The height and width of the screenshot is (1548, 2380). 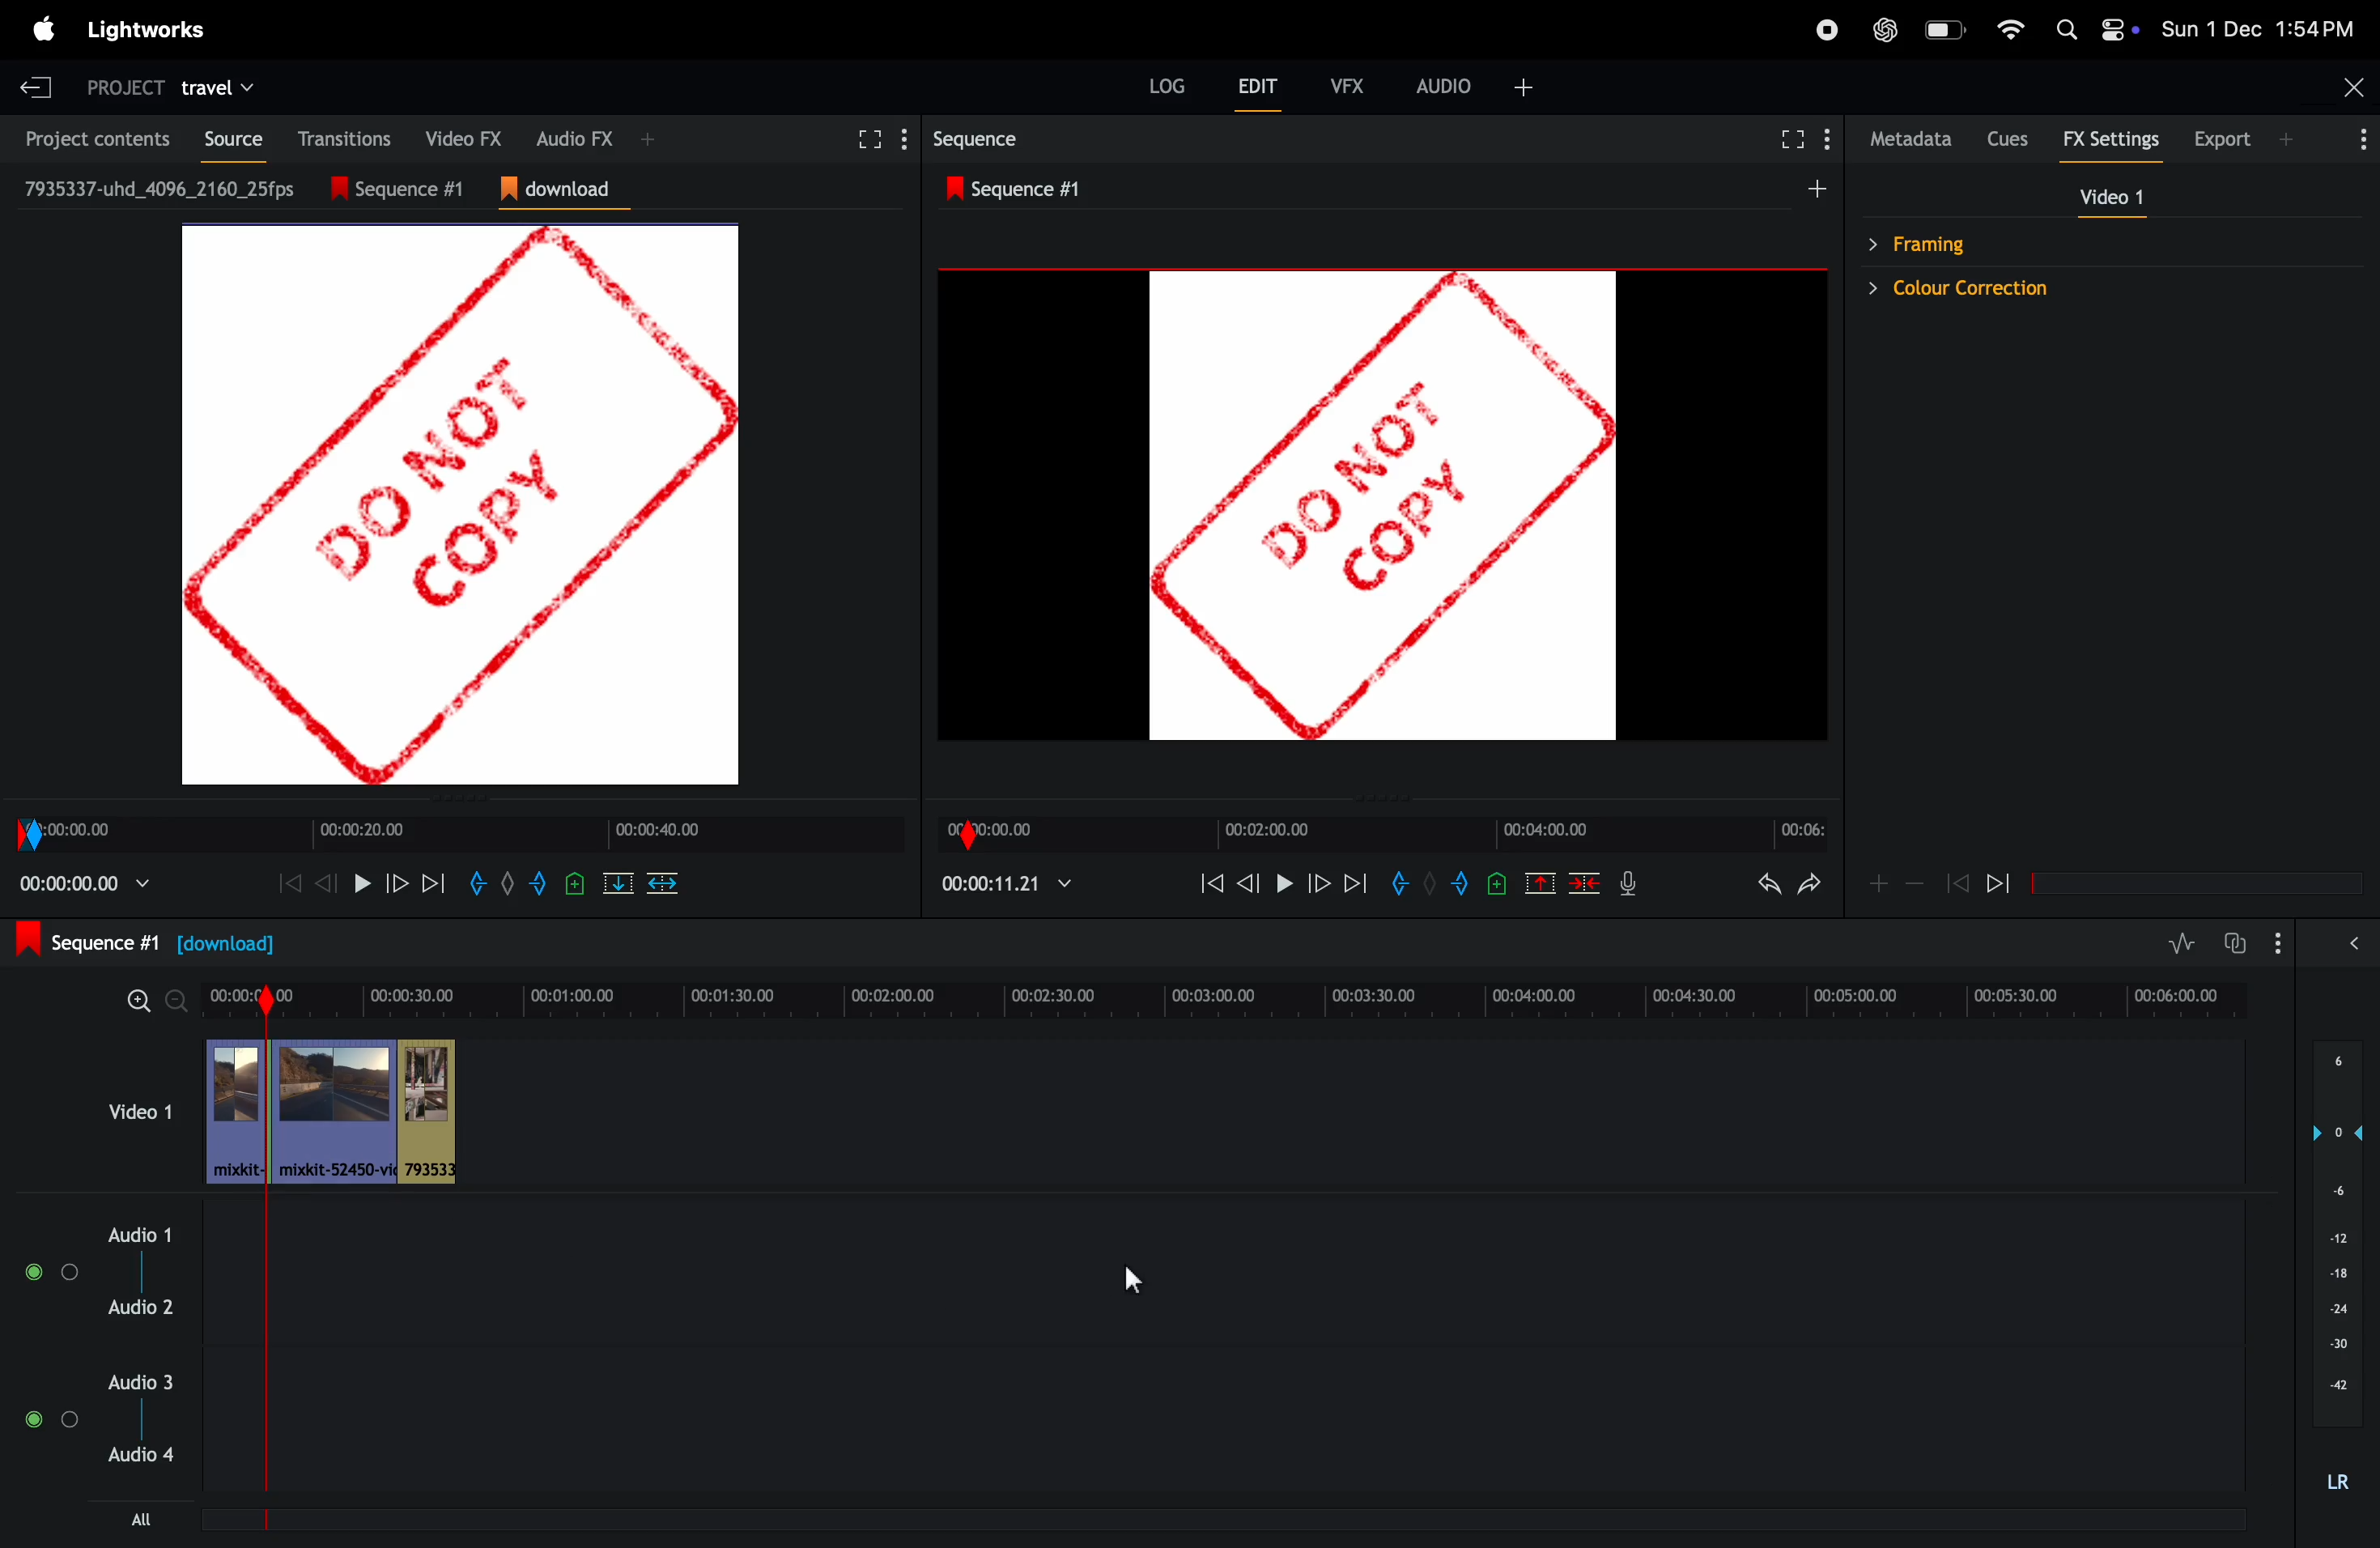 What do you see at coordinates (1809, 883) in the screenshot?
I see `redo` at bounding box center [1809, 883].